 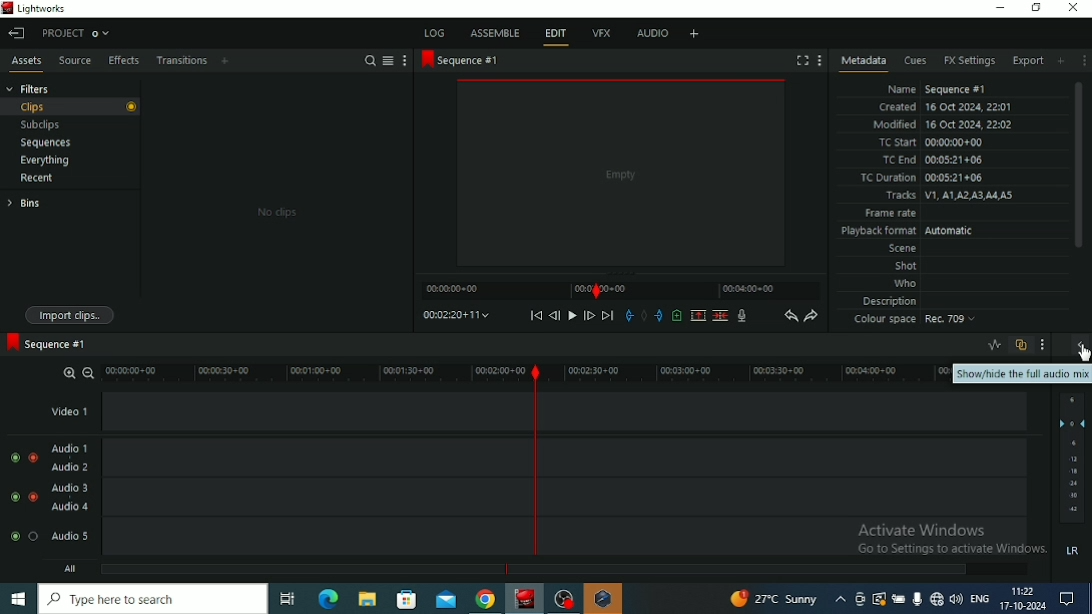 I want to click on Audio output level, so click(x=1072, y=459).